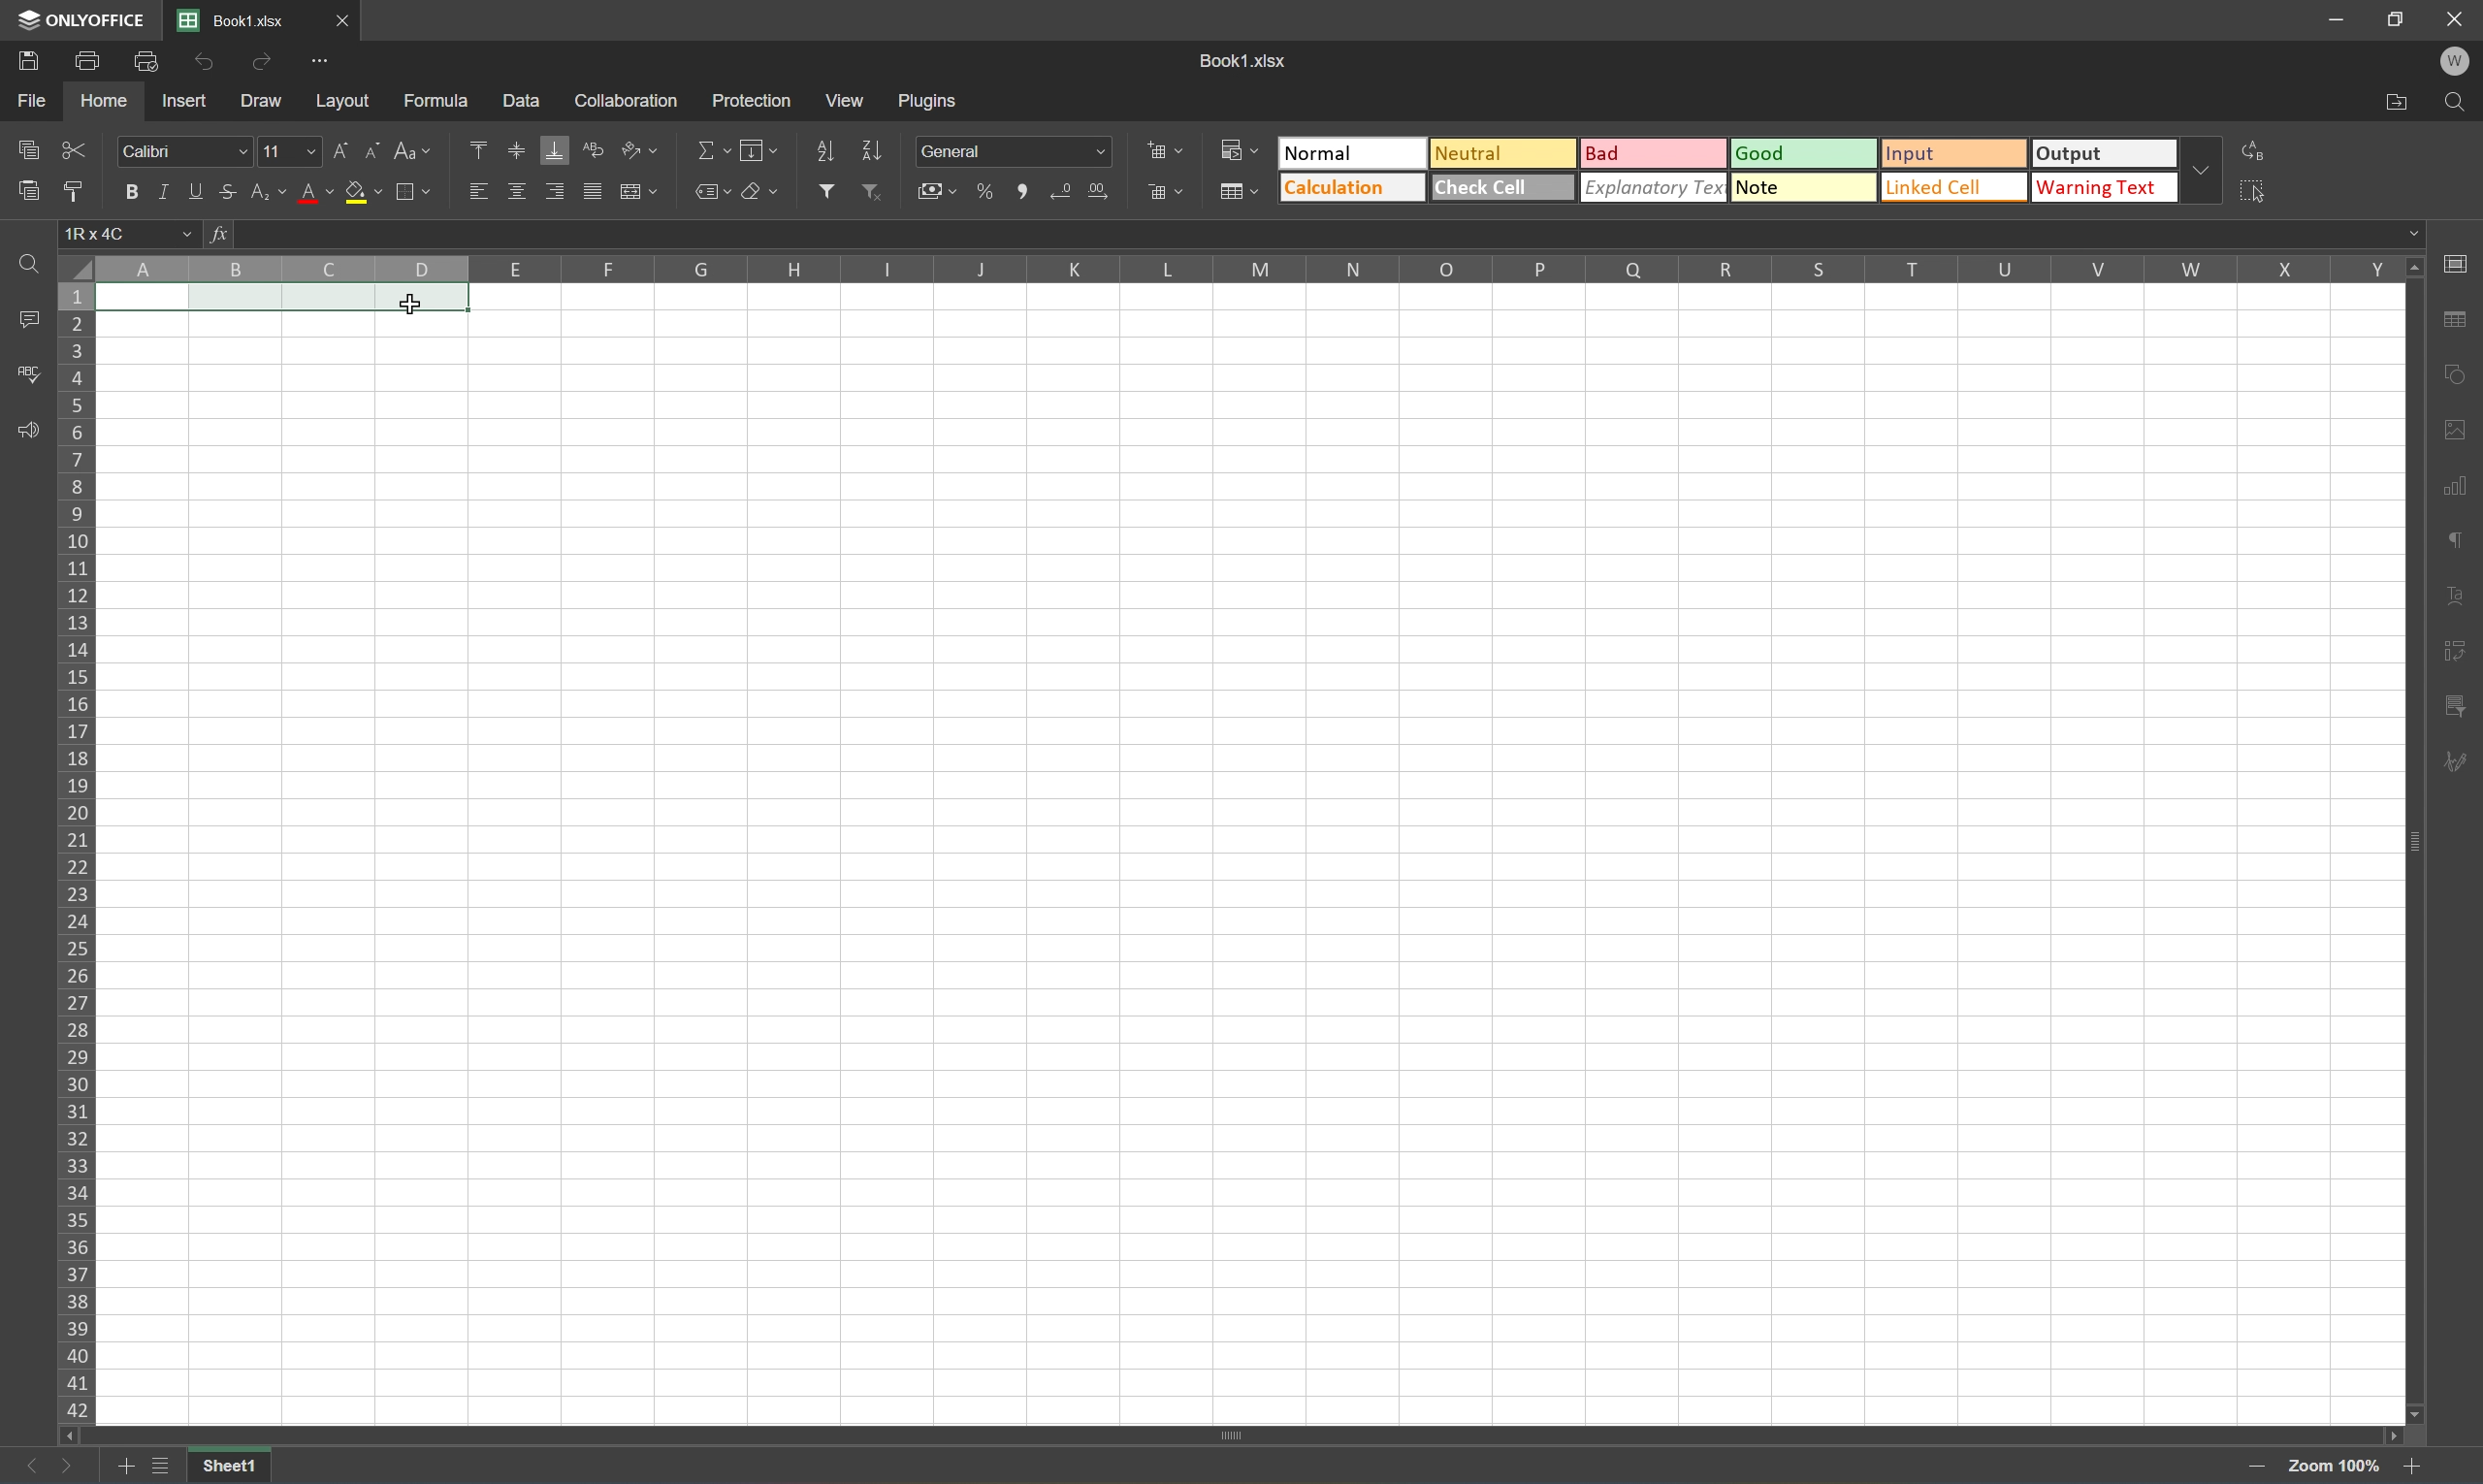 Image resolution: width=2483 pixels, height=1484 pixels. Describe the element at coordinates (100, 102) in the screenshot. I see `Home` at that location.